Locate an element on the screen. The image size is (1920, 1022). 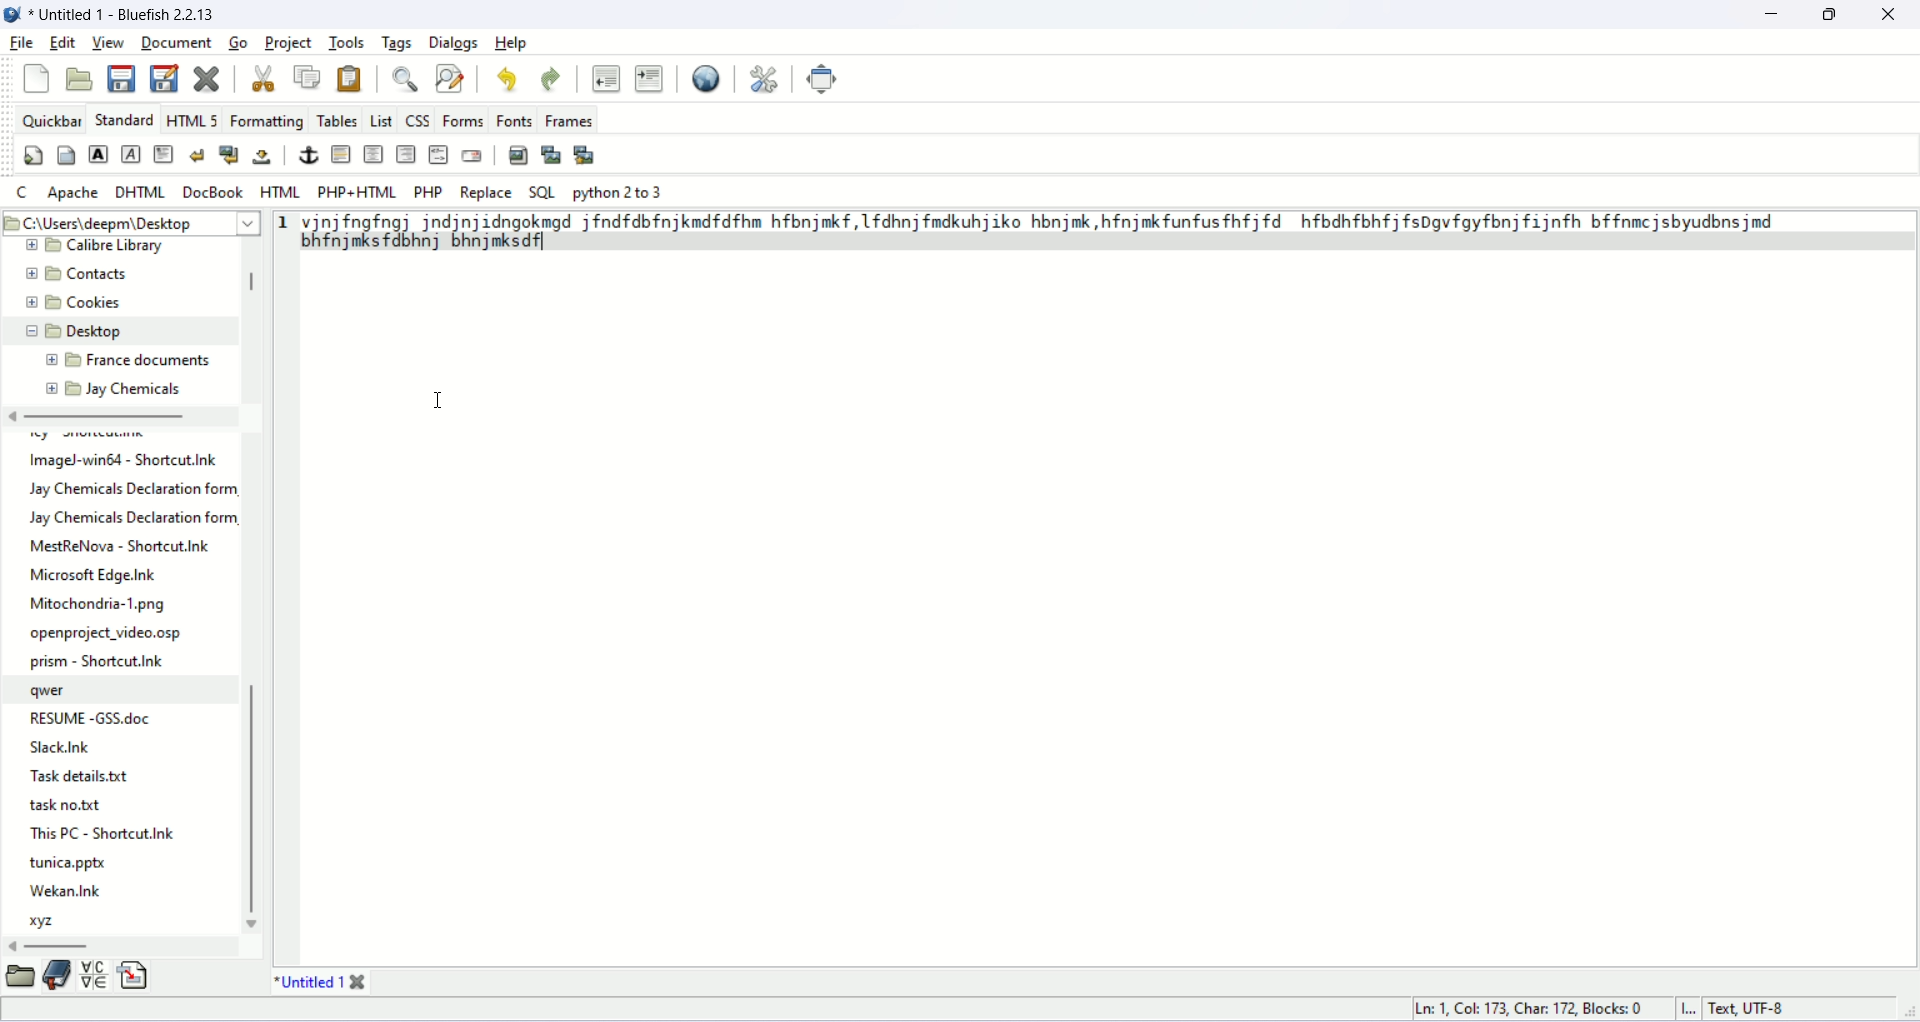
PHP is located at coordinates (429, 192).